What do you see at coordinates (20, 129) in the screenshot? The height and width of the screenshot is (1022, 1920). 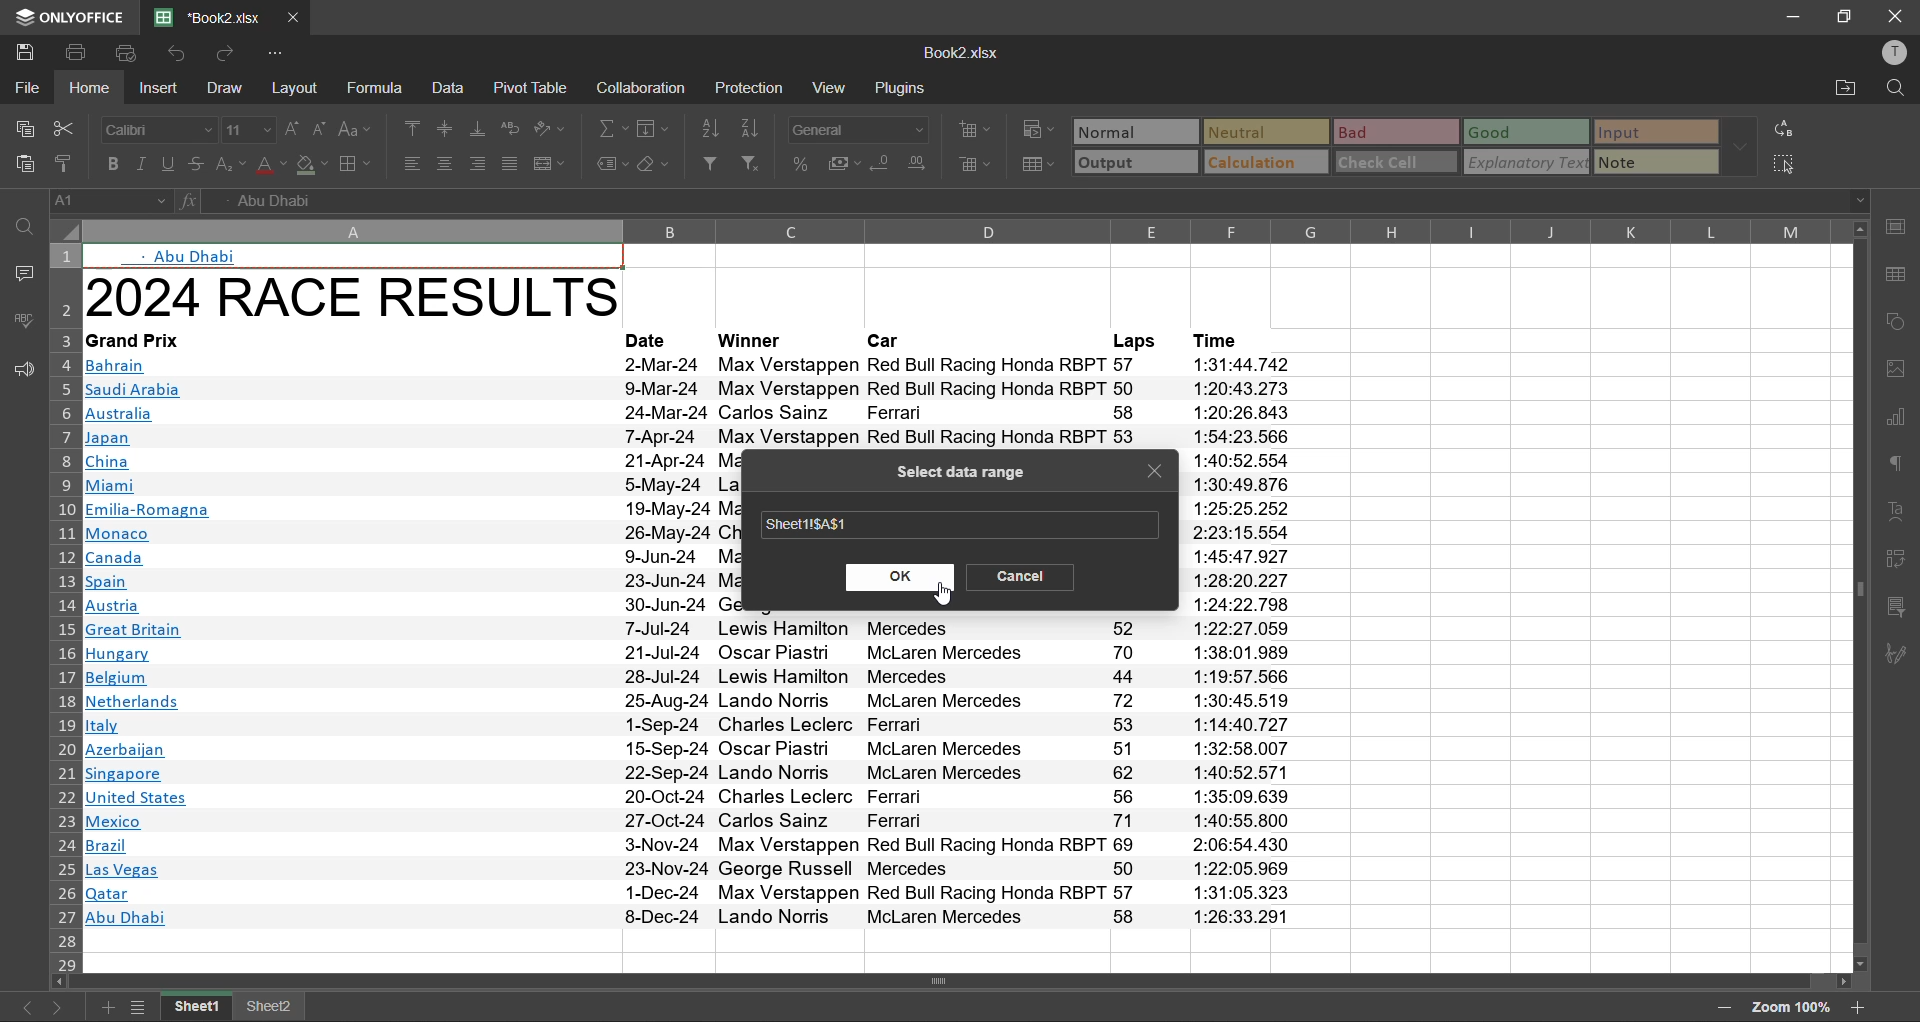 I see `copy` at bounding box center [20, 129].